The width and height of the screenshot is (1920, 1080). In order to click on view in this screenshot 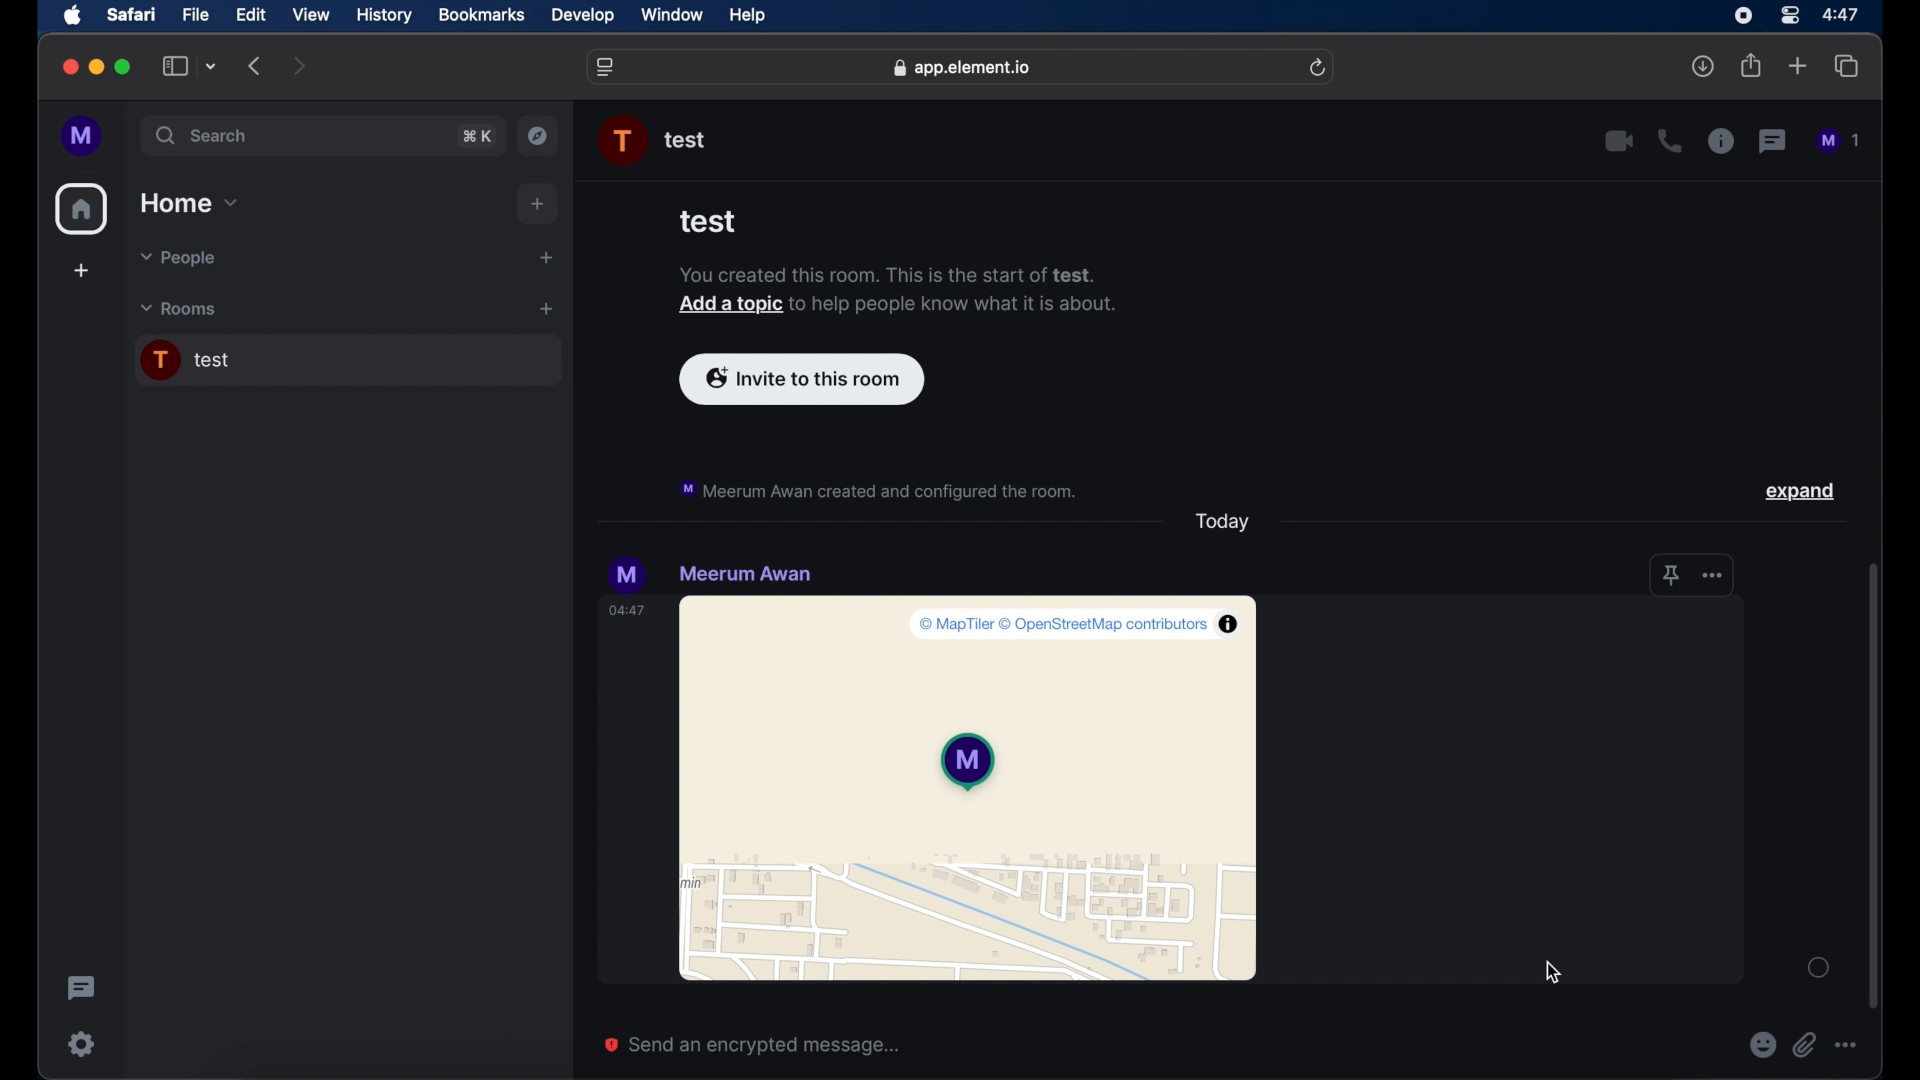, I will do `click(312, 14)`.